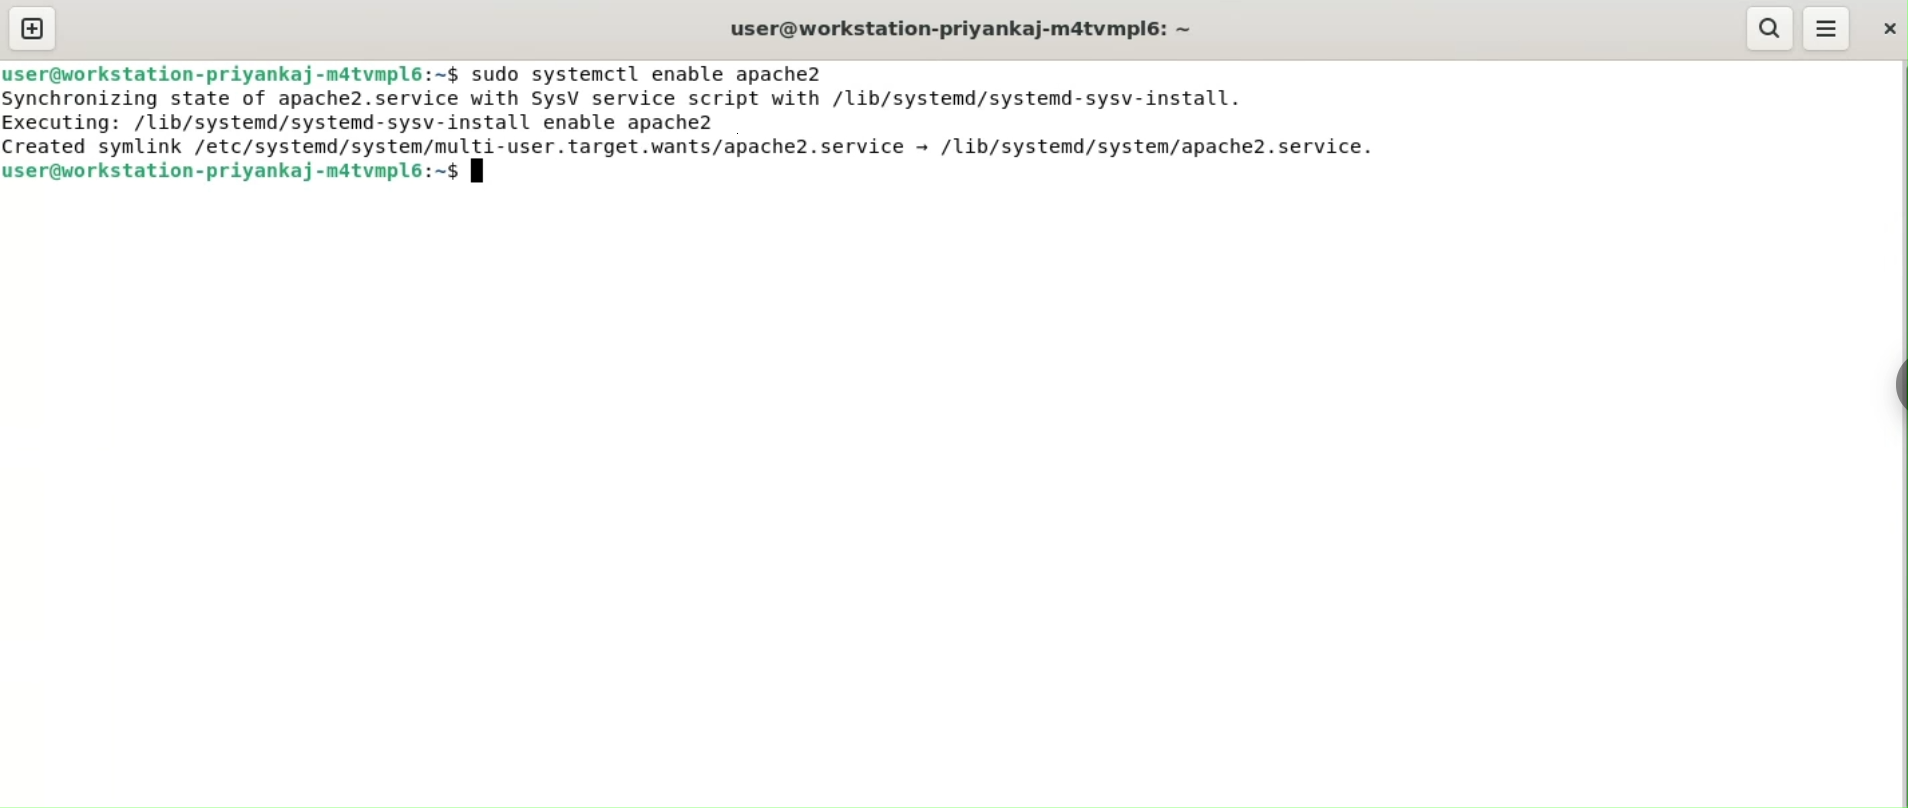 The height and width of the screenshot is (808, 1908). I want to click on close, so click(1886, 27).